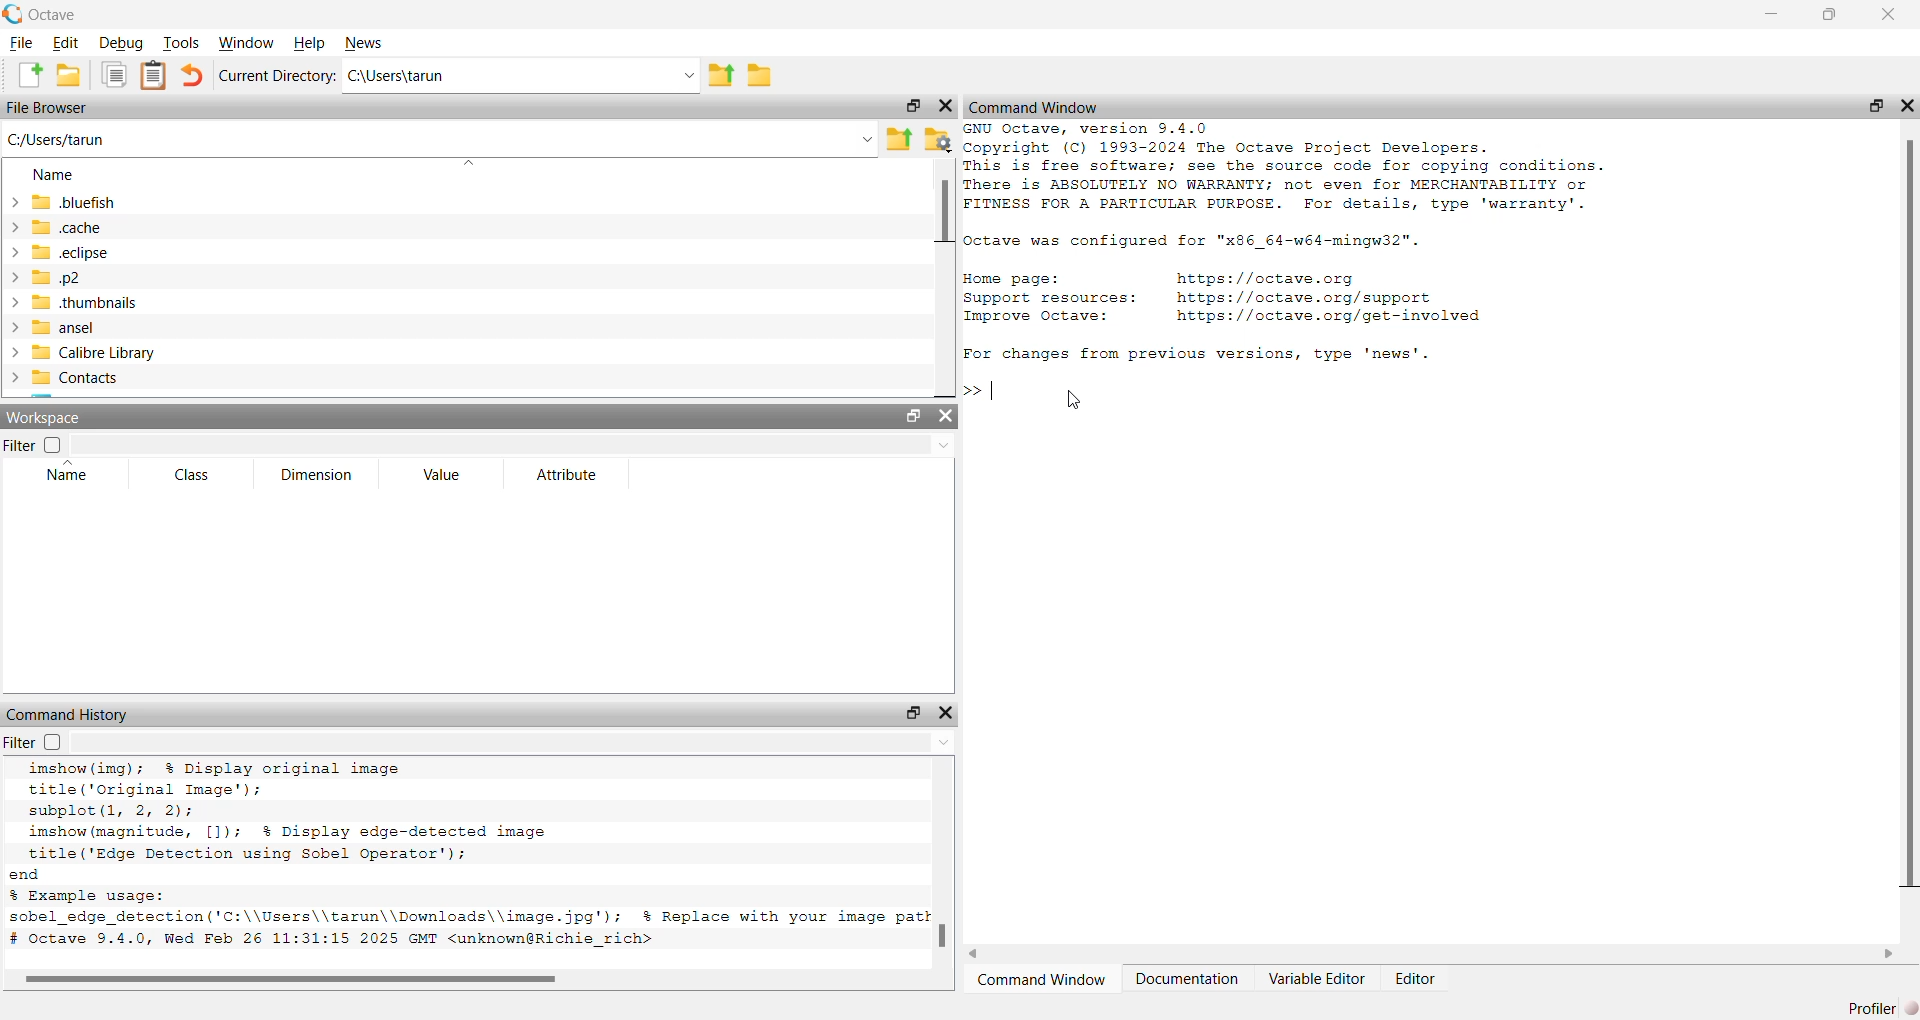 The image size is (1920, 1020). I want to click on vertical scroll bar, so click(1906, 515).